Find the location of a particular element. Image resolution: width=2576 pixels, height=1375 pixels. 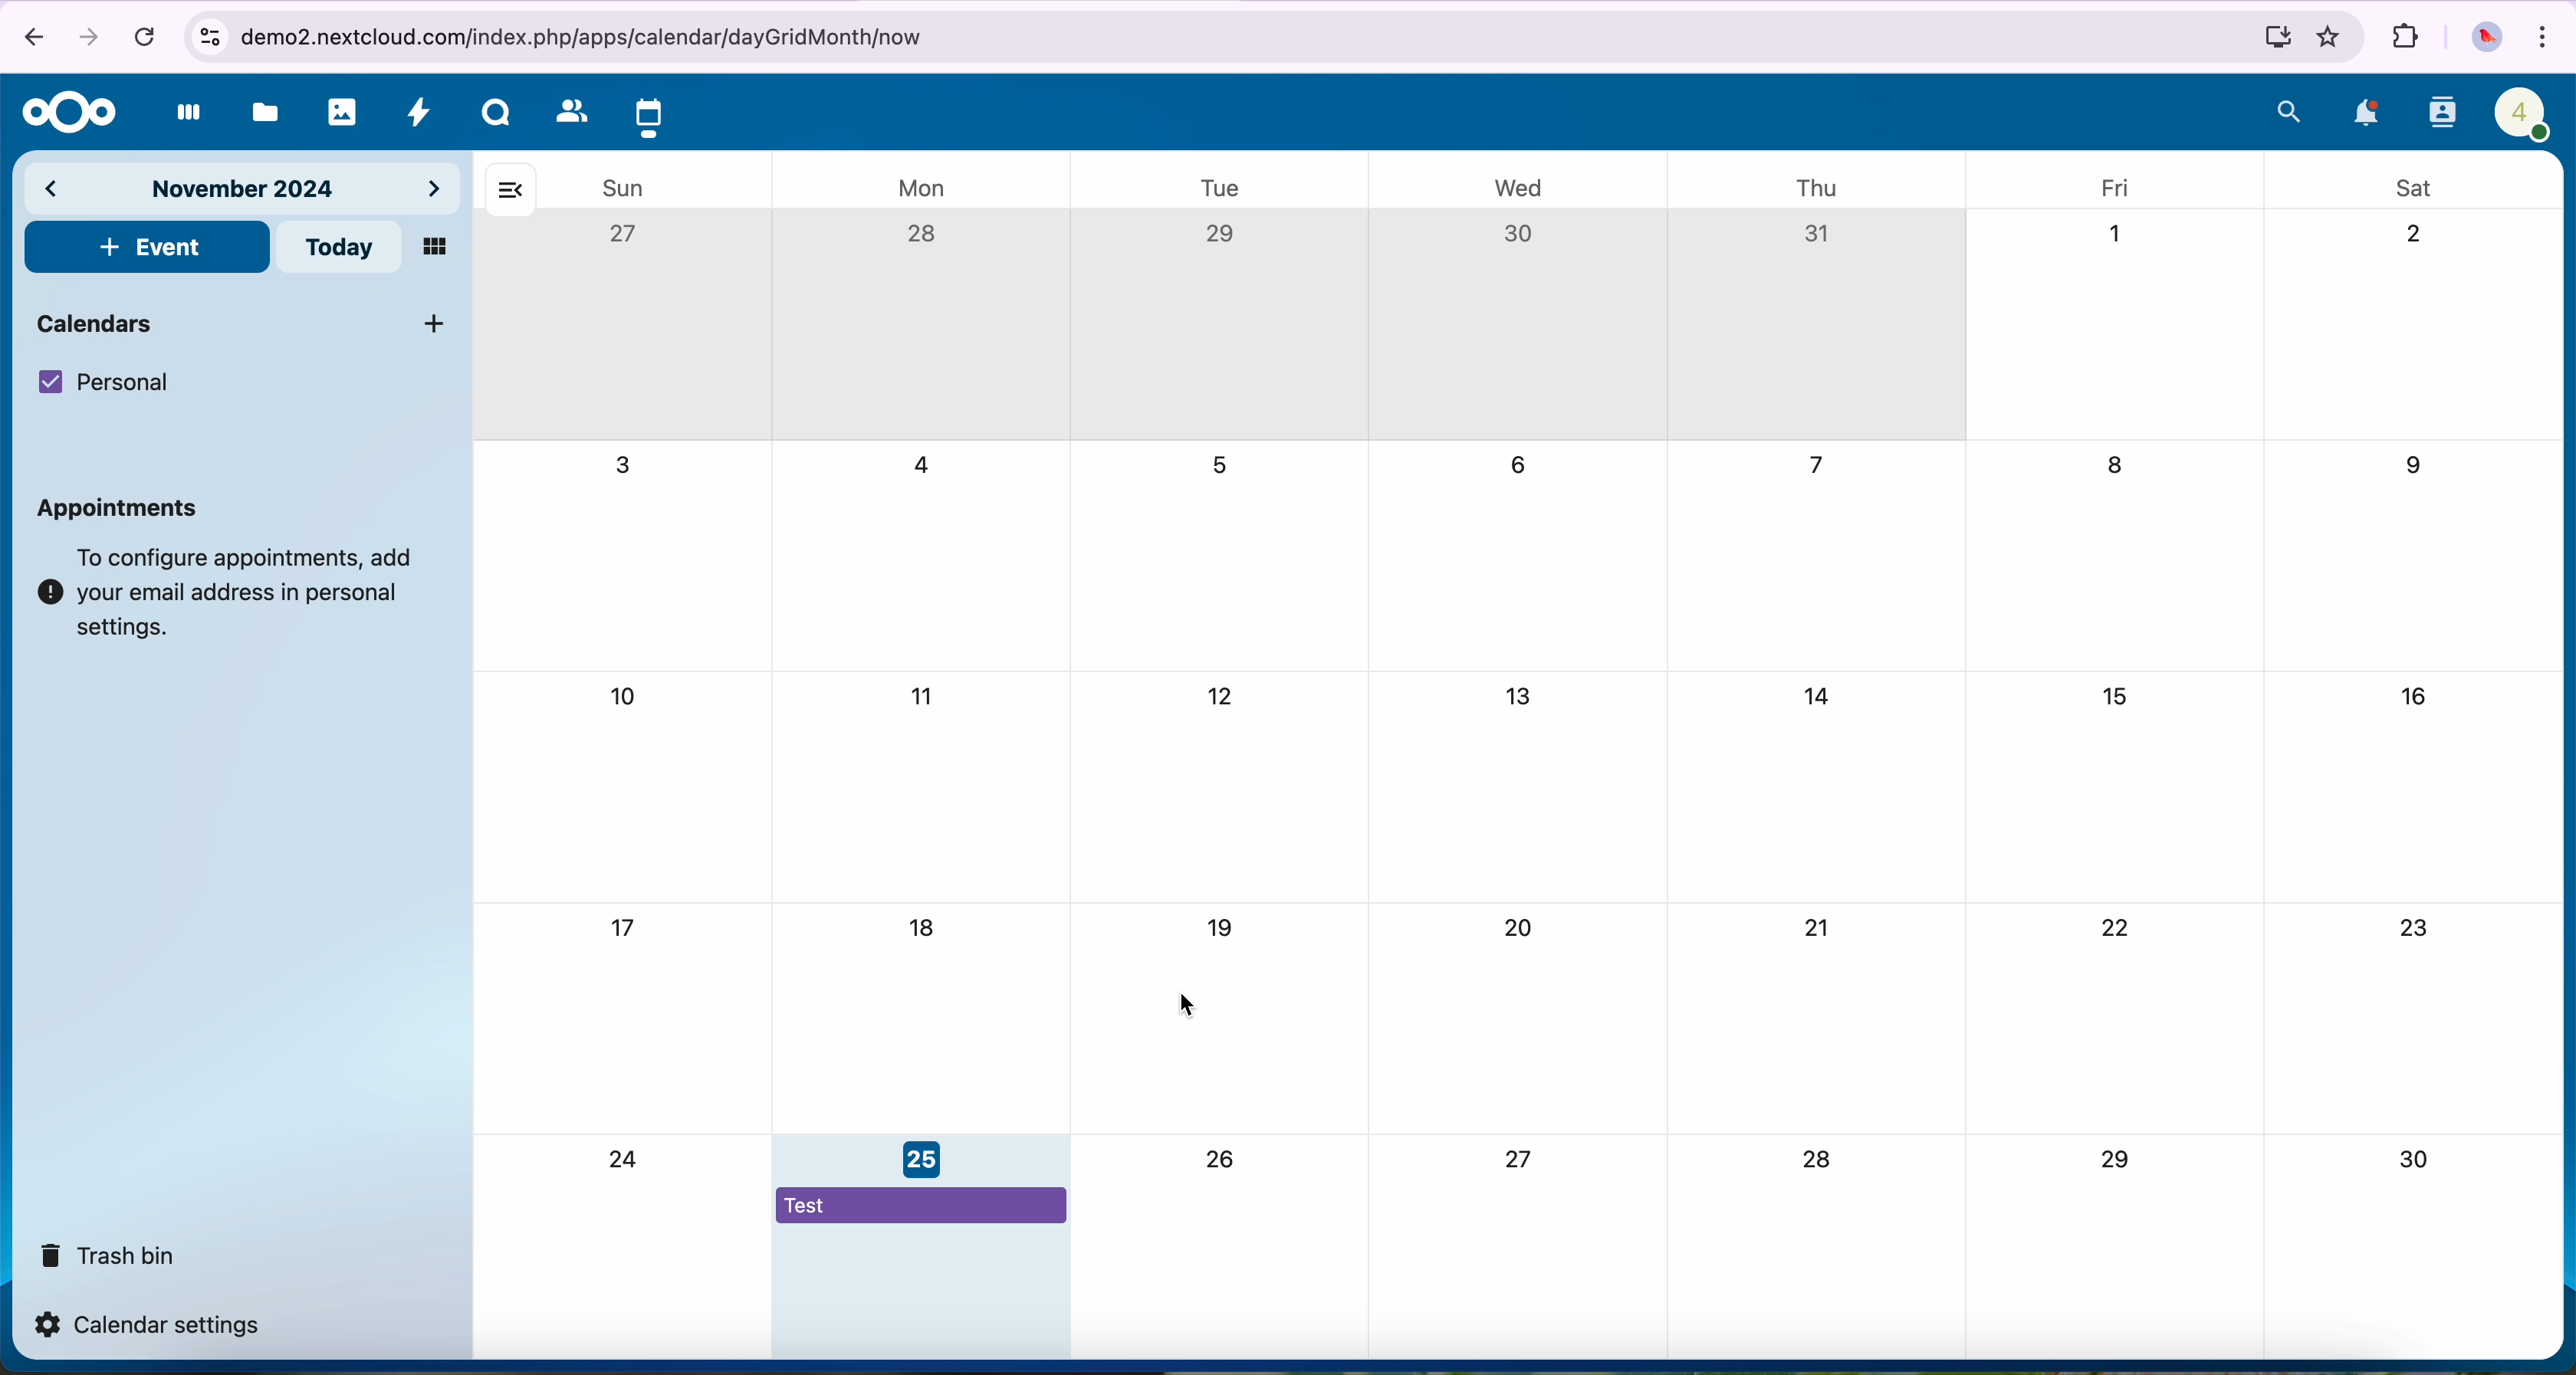

16 is located at coordinates (2418, 696).